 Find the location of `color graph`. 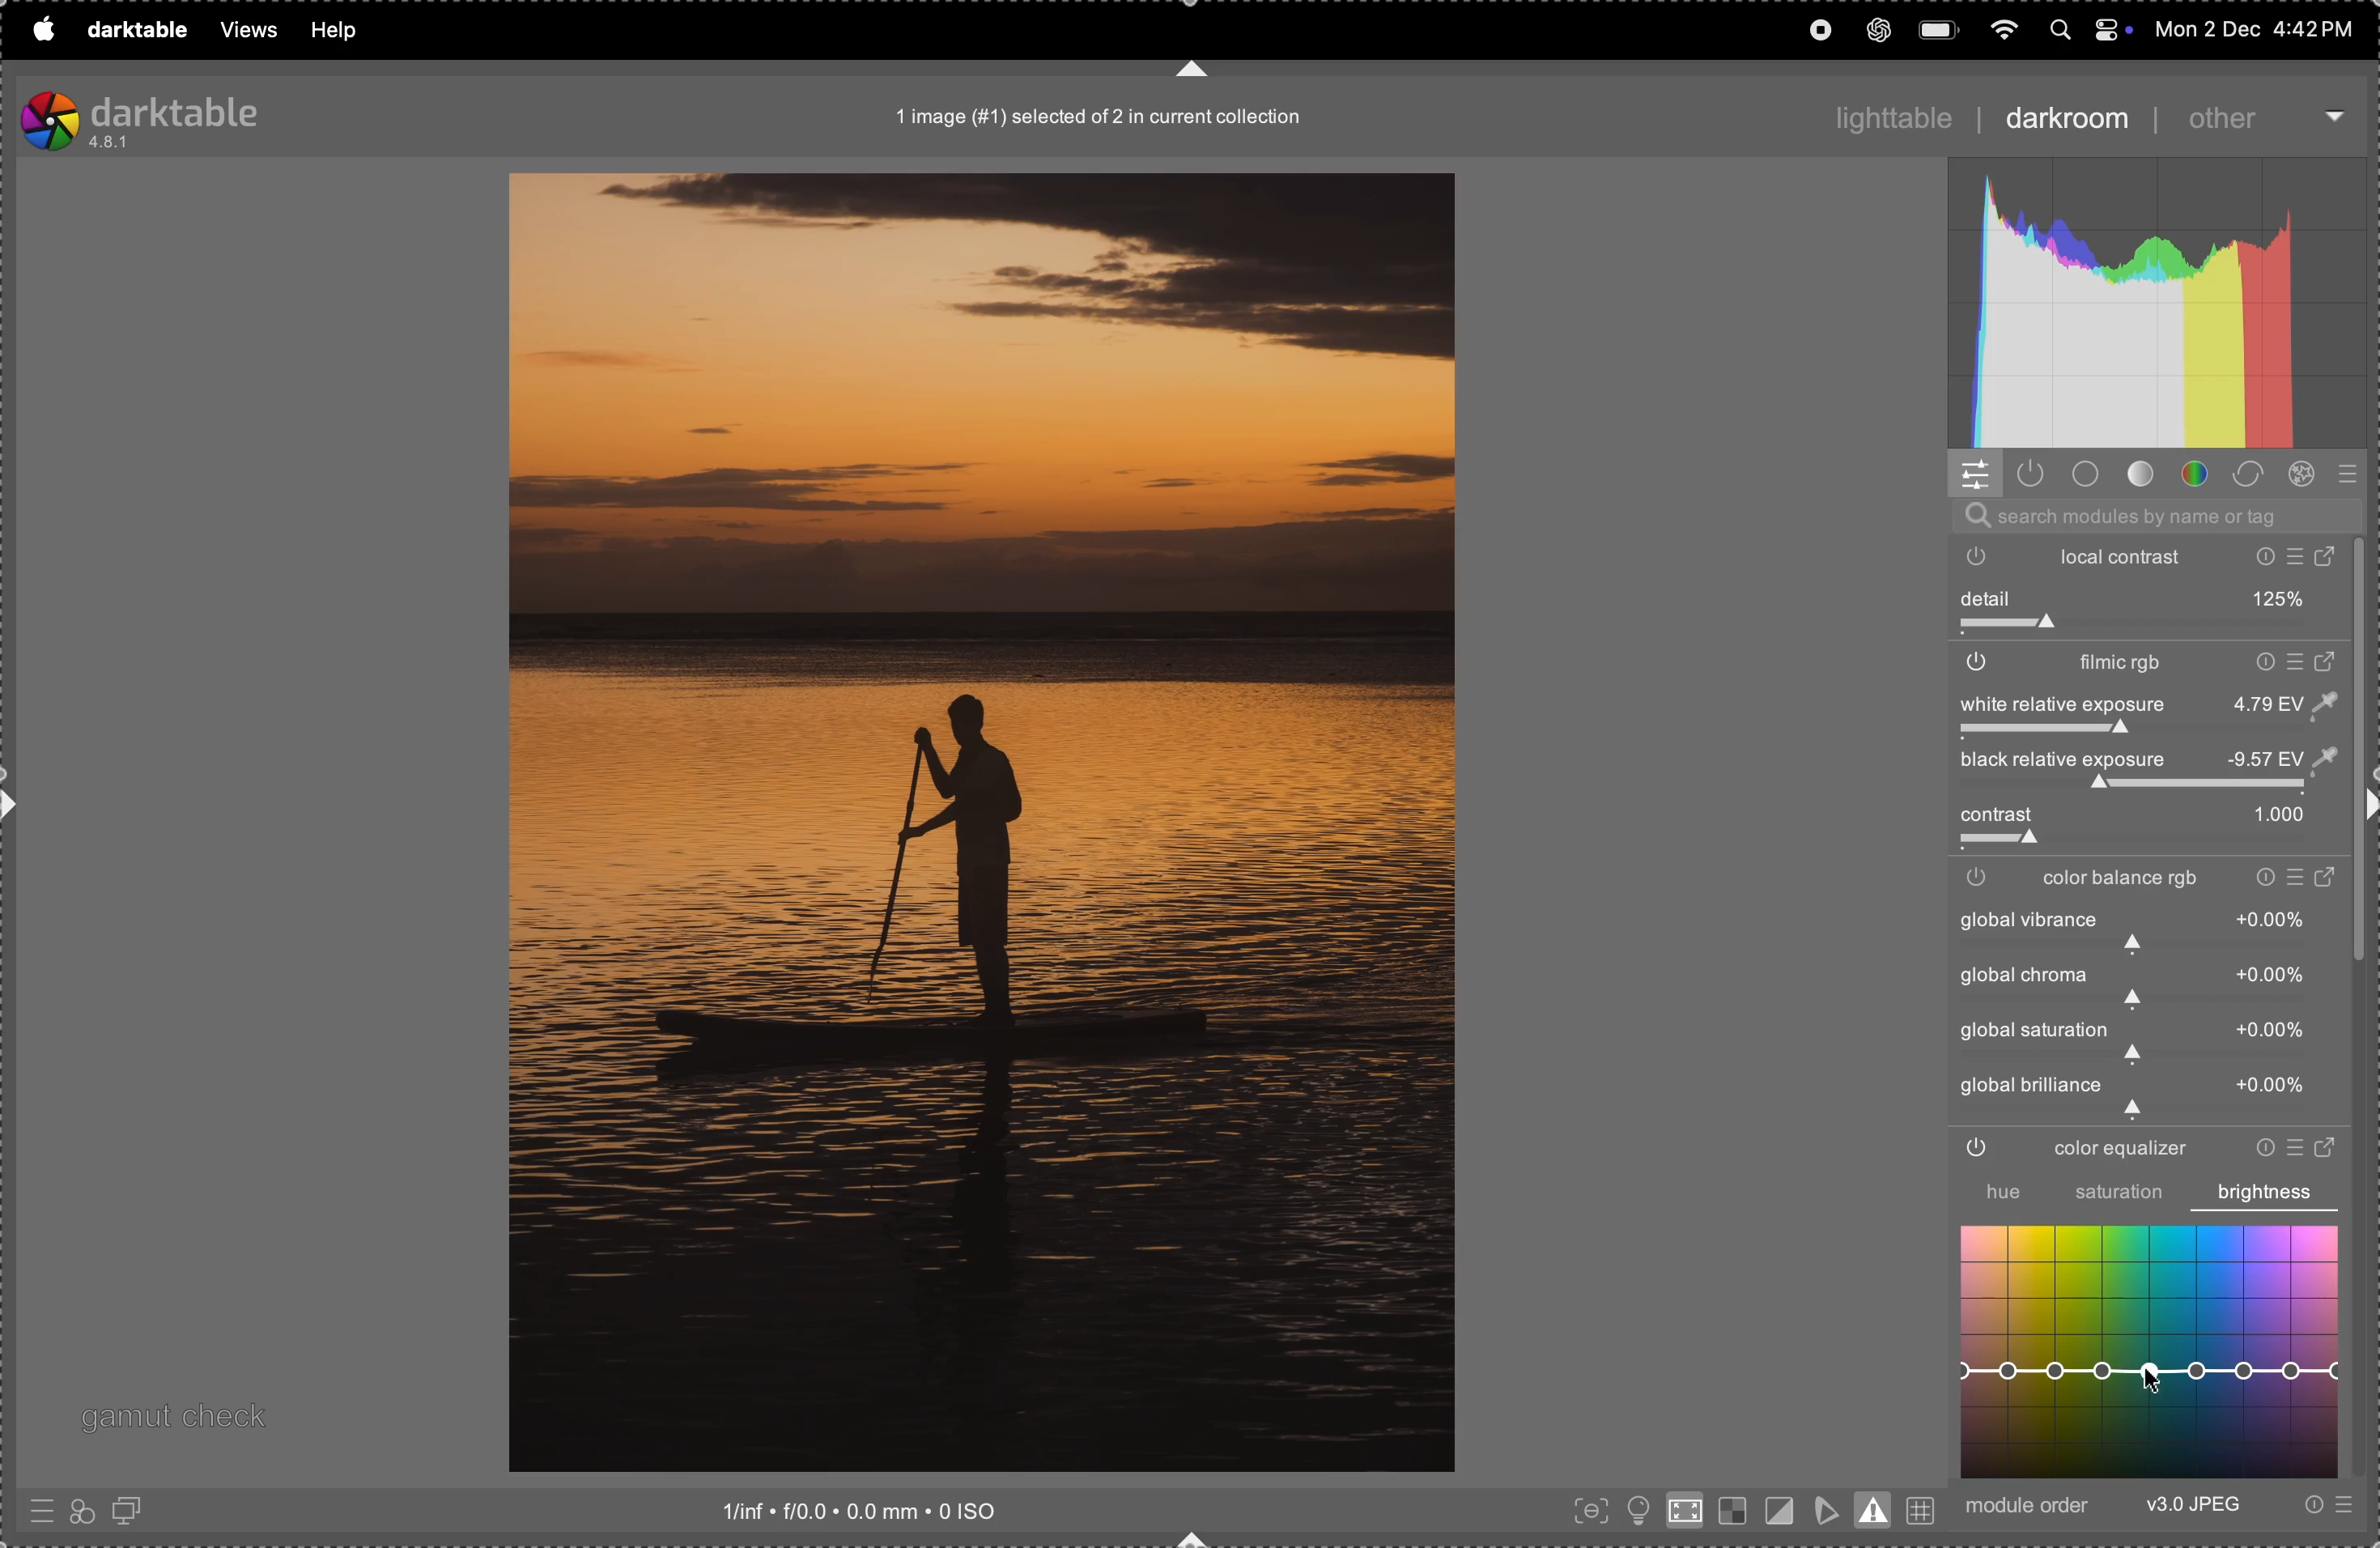

color graph is located at coordinates (2153, 1353).